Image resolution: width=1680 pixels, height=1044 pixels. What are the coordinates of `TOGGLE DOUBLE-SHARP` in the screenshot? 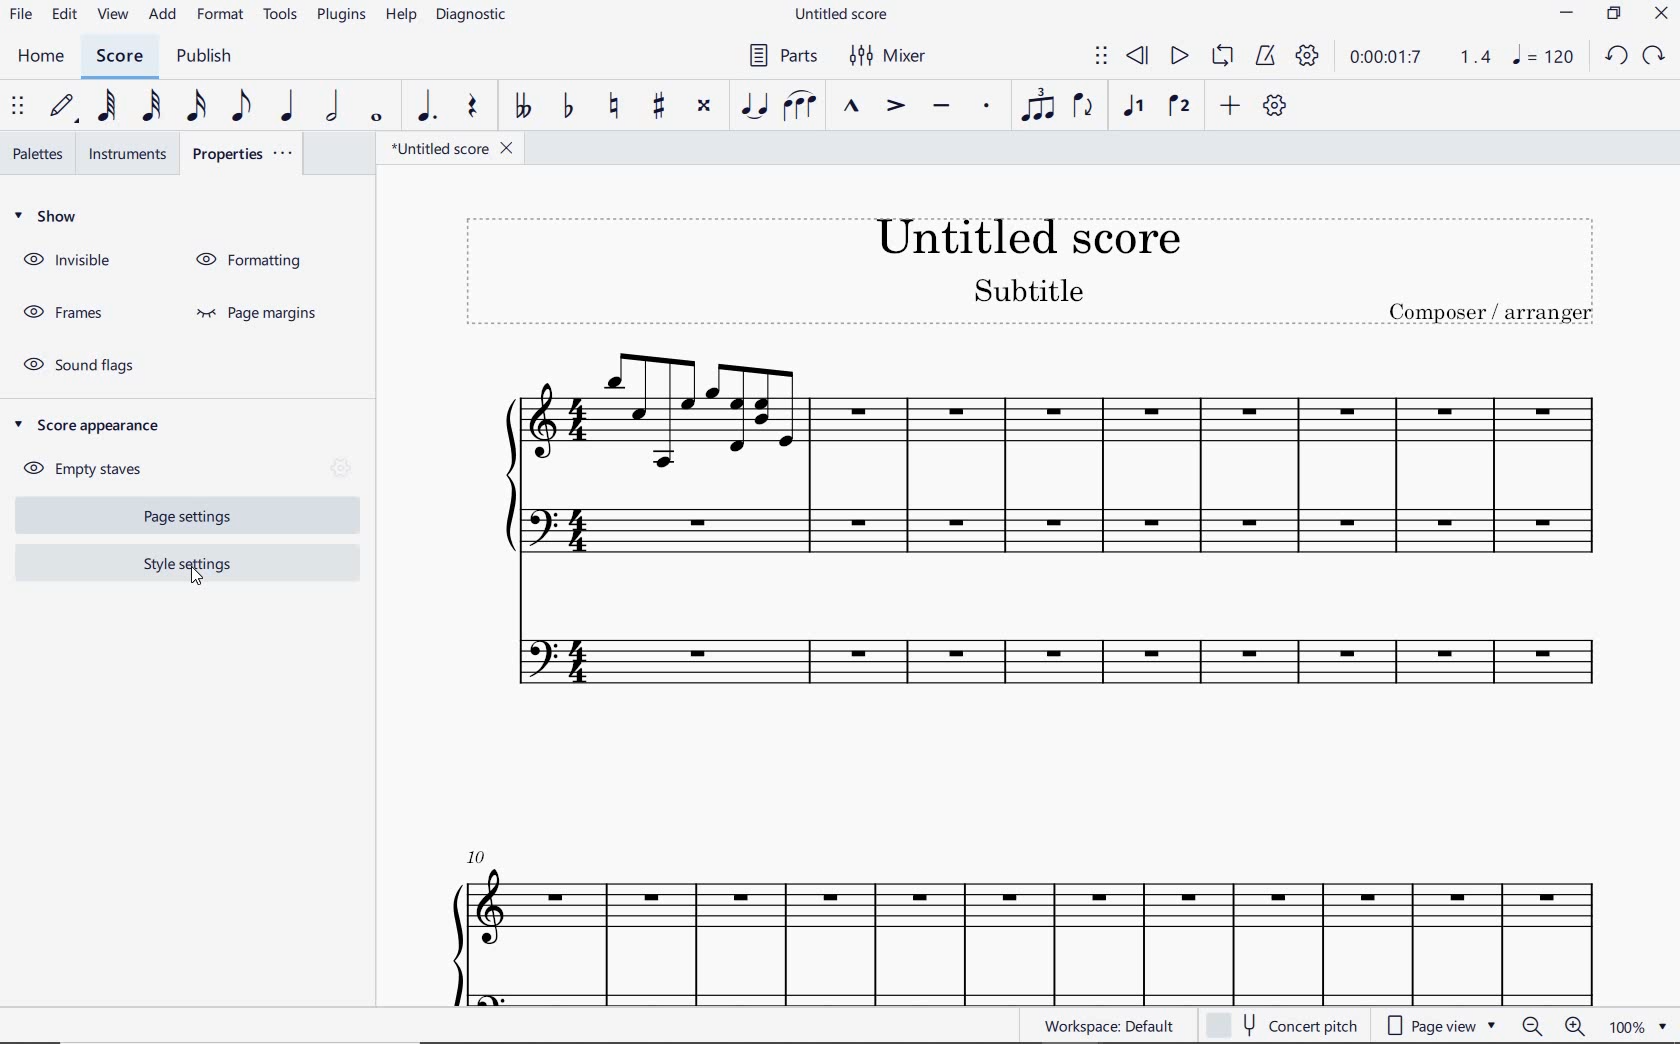 It's located at (704, 106).